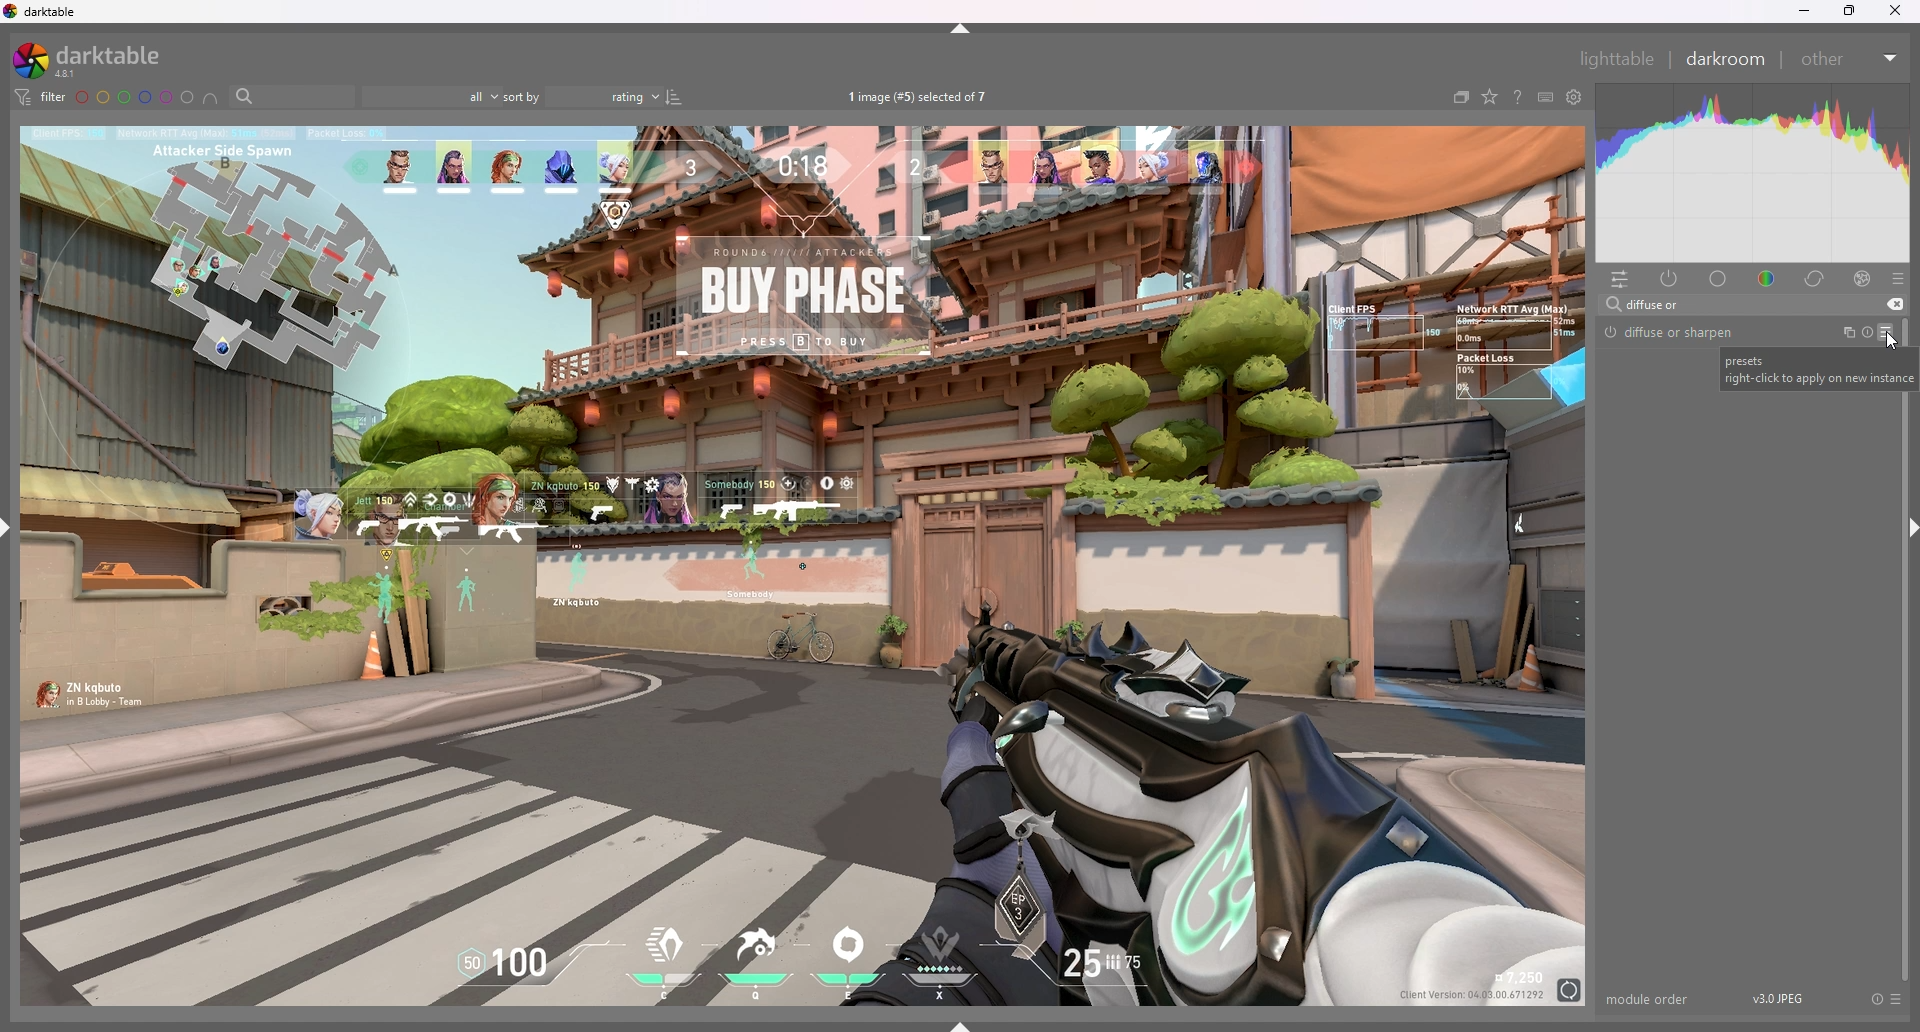 This screenshot has height=1032, width=1920. I want to click on effect, so click(1862, 278).